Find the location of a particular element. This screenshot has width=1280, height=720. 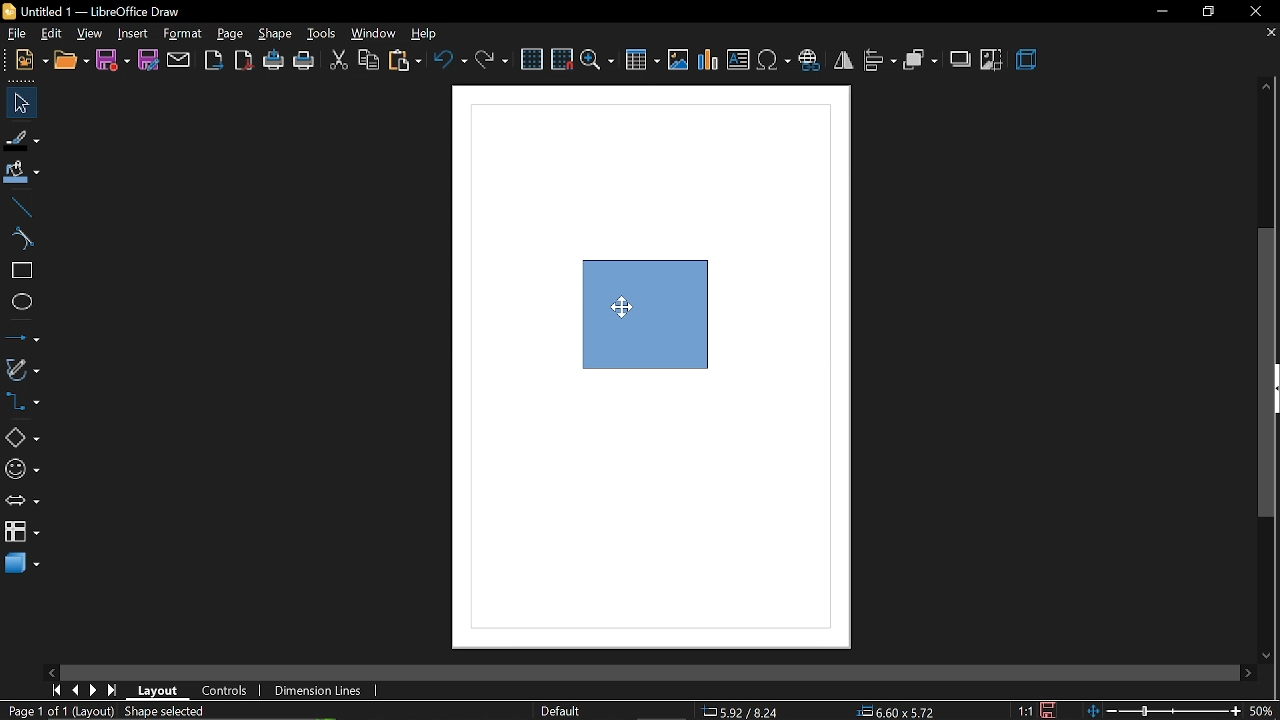

change zoom is located at coordinates (1182, 712).